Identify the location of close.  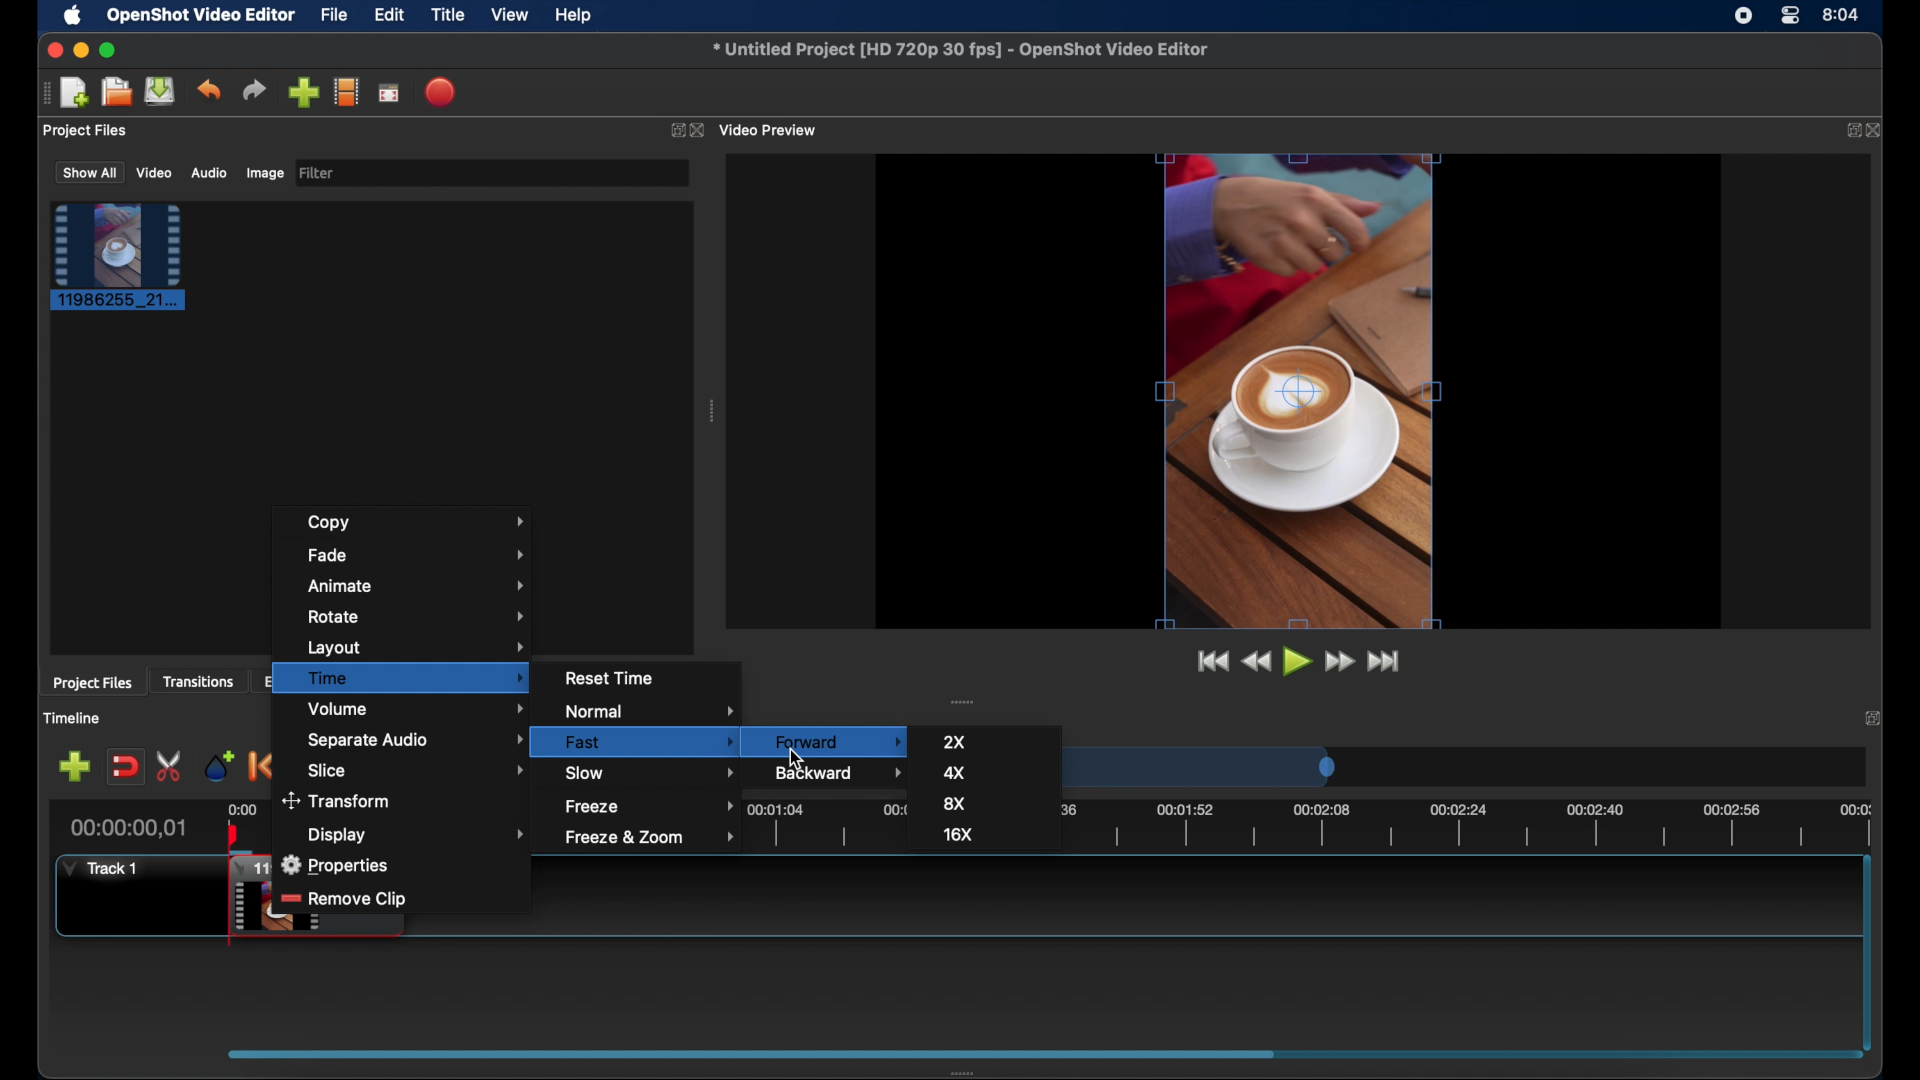
(698, 130).